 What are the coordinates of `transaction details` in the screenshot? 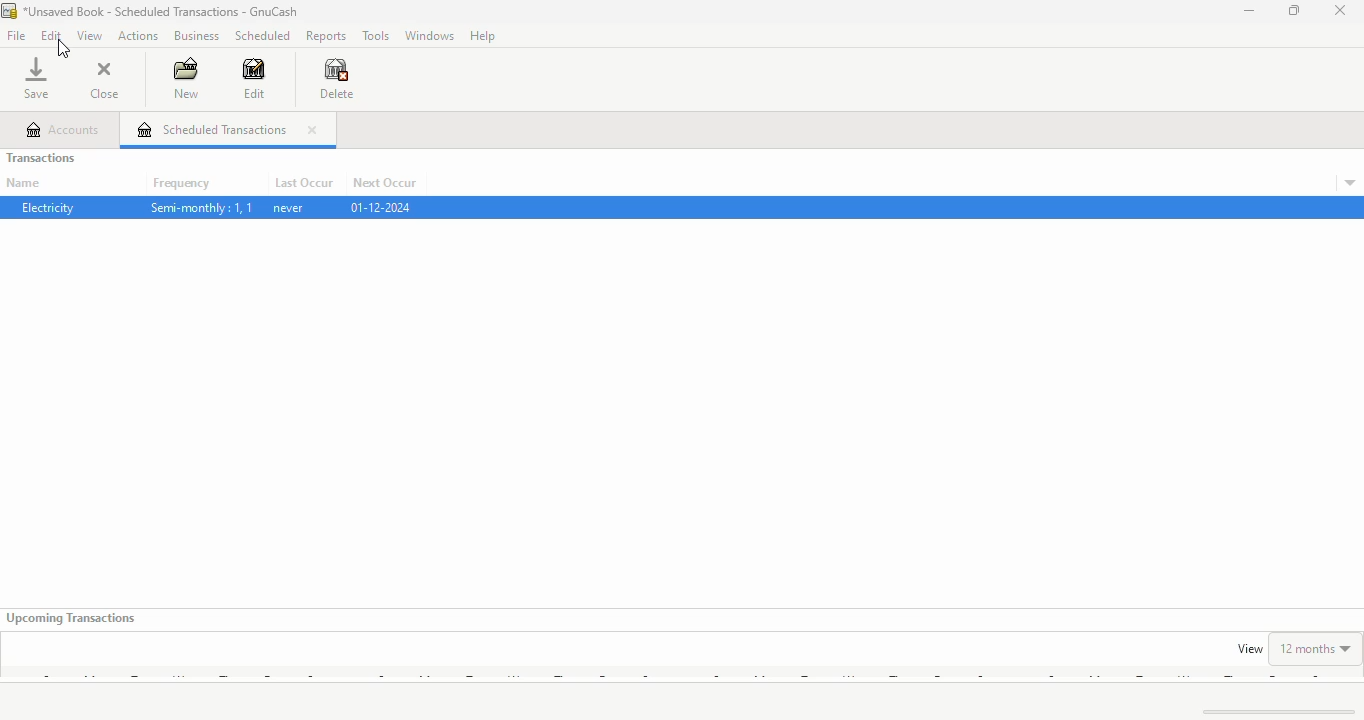 It's located at (1350, 183).